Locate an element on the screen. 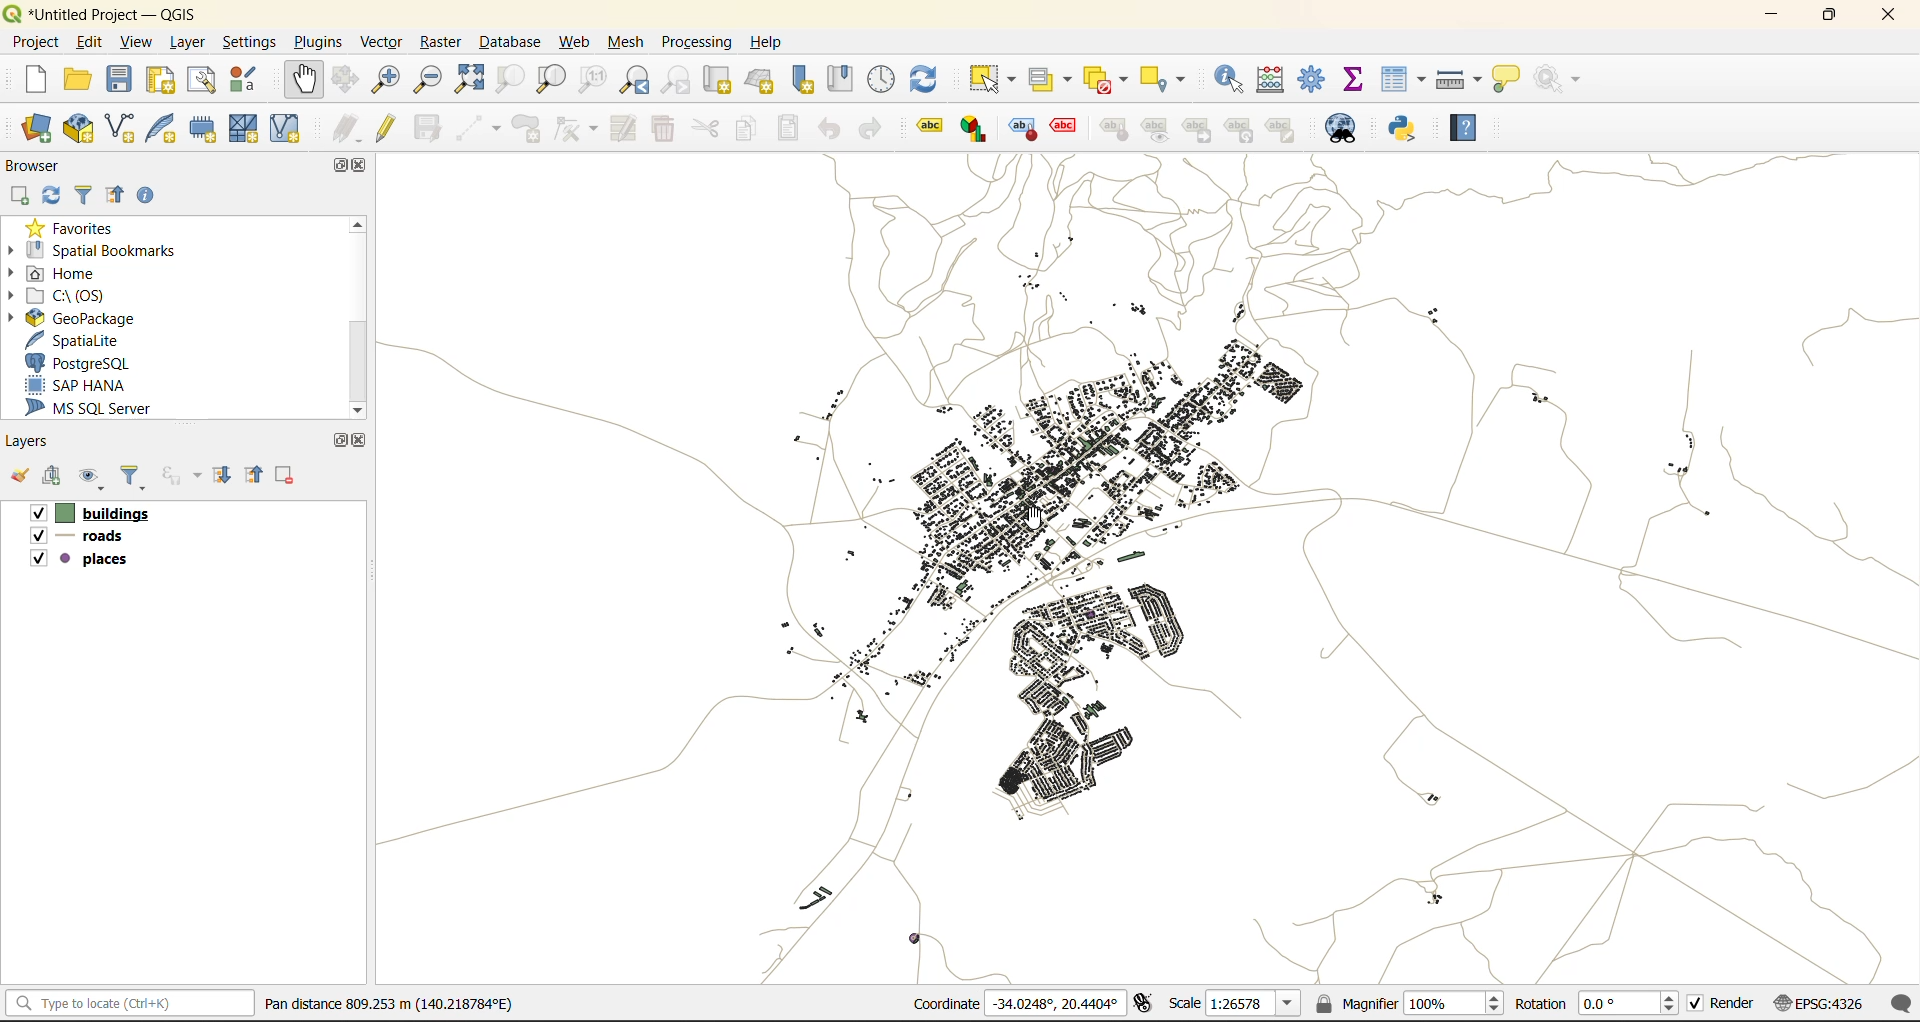 The width and height of the screenshot is (1920, 1022). geopackage is located at coordinates (101, 317).